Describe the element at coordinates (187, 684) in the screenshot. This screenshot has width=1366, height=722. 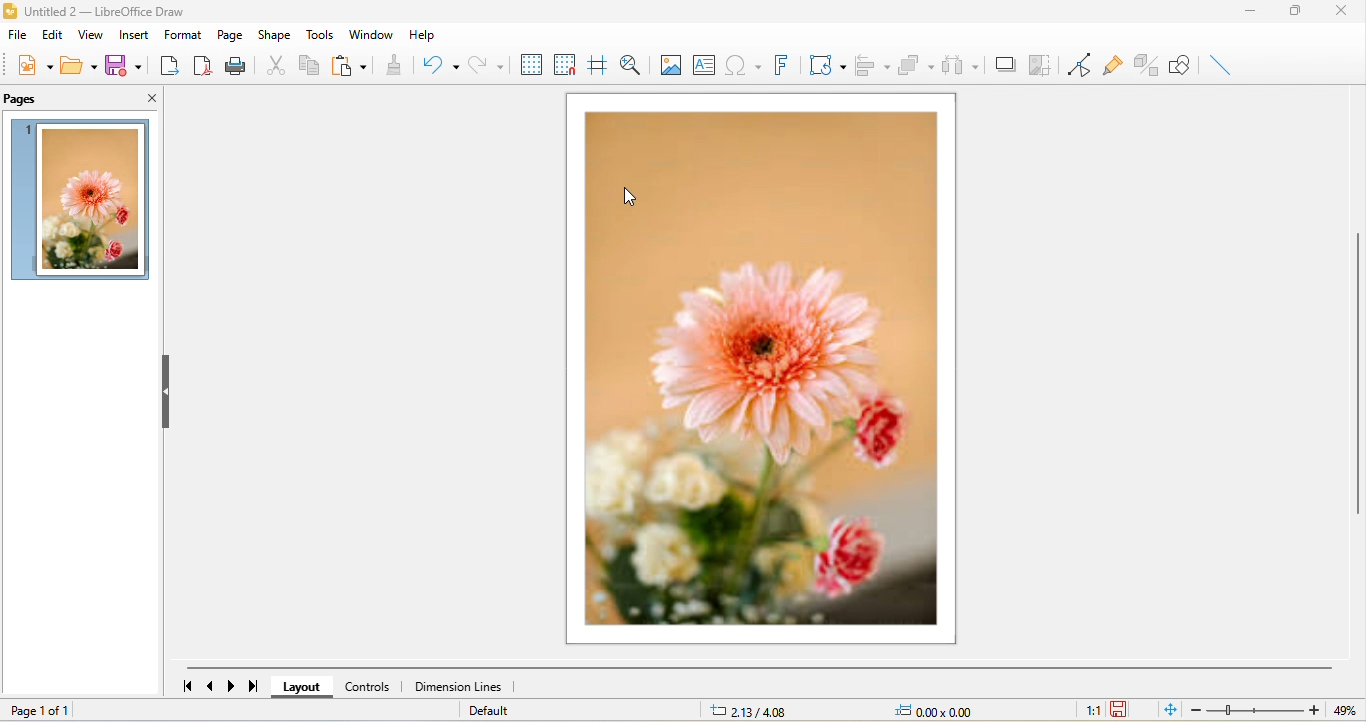
I see `first page` at that location.